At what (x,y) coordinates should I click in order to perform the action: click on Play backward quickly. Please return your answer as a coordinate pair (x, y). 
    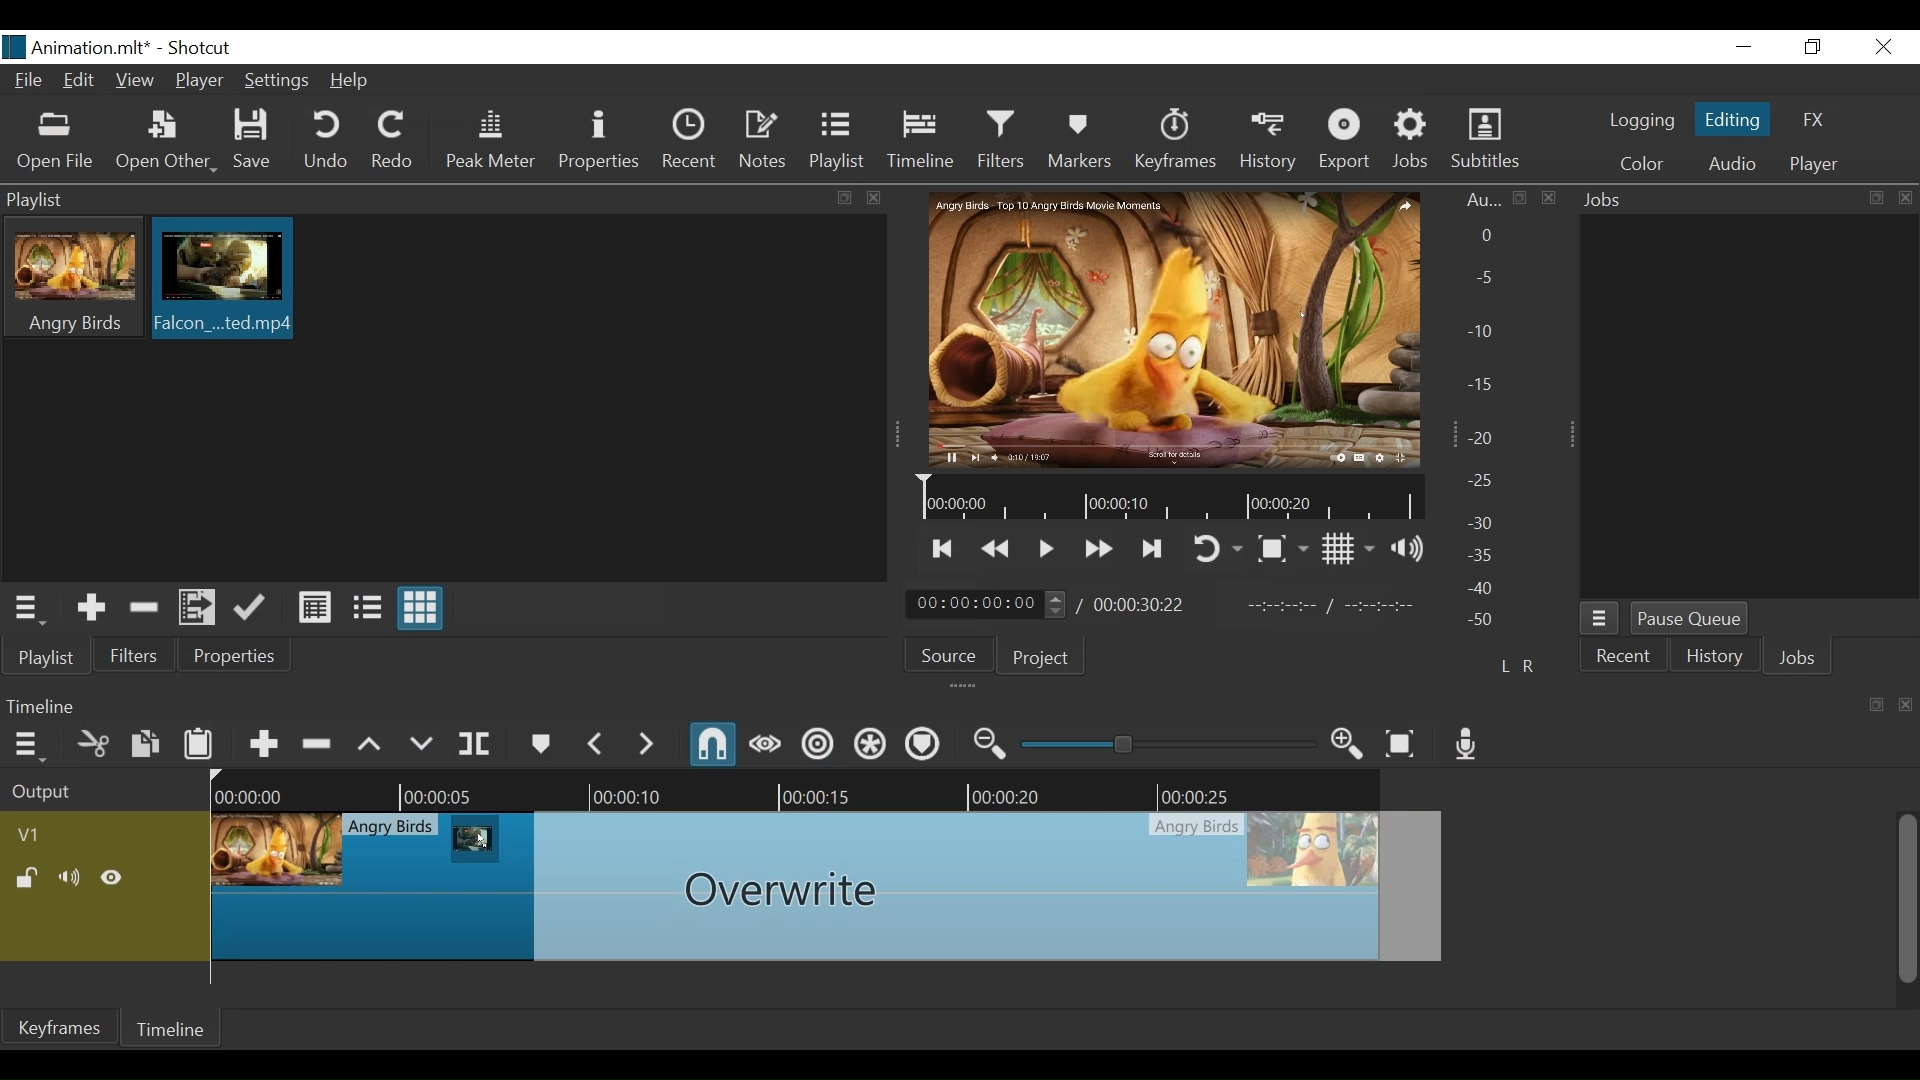
    Looking at the image, I should click on (994, 550).